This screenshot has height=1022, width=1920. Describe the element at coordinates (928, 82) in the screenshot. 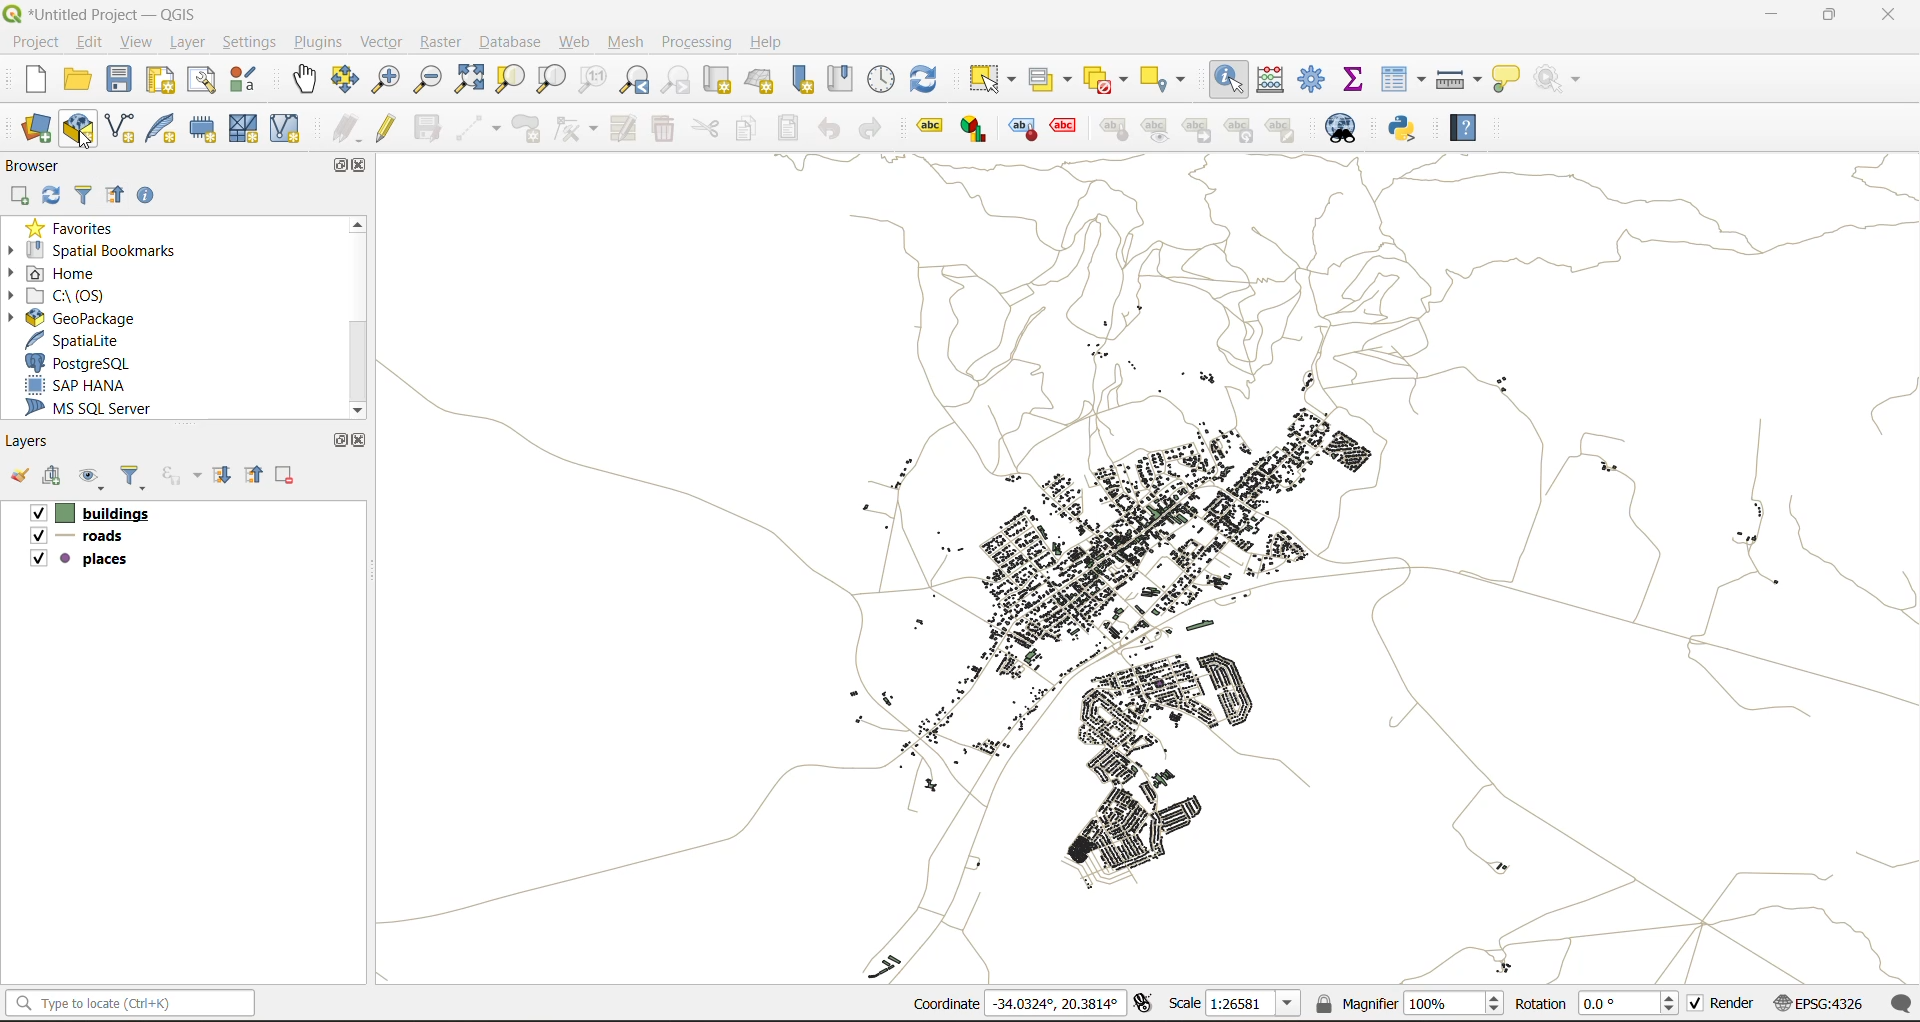

I see `refresh` at that location.